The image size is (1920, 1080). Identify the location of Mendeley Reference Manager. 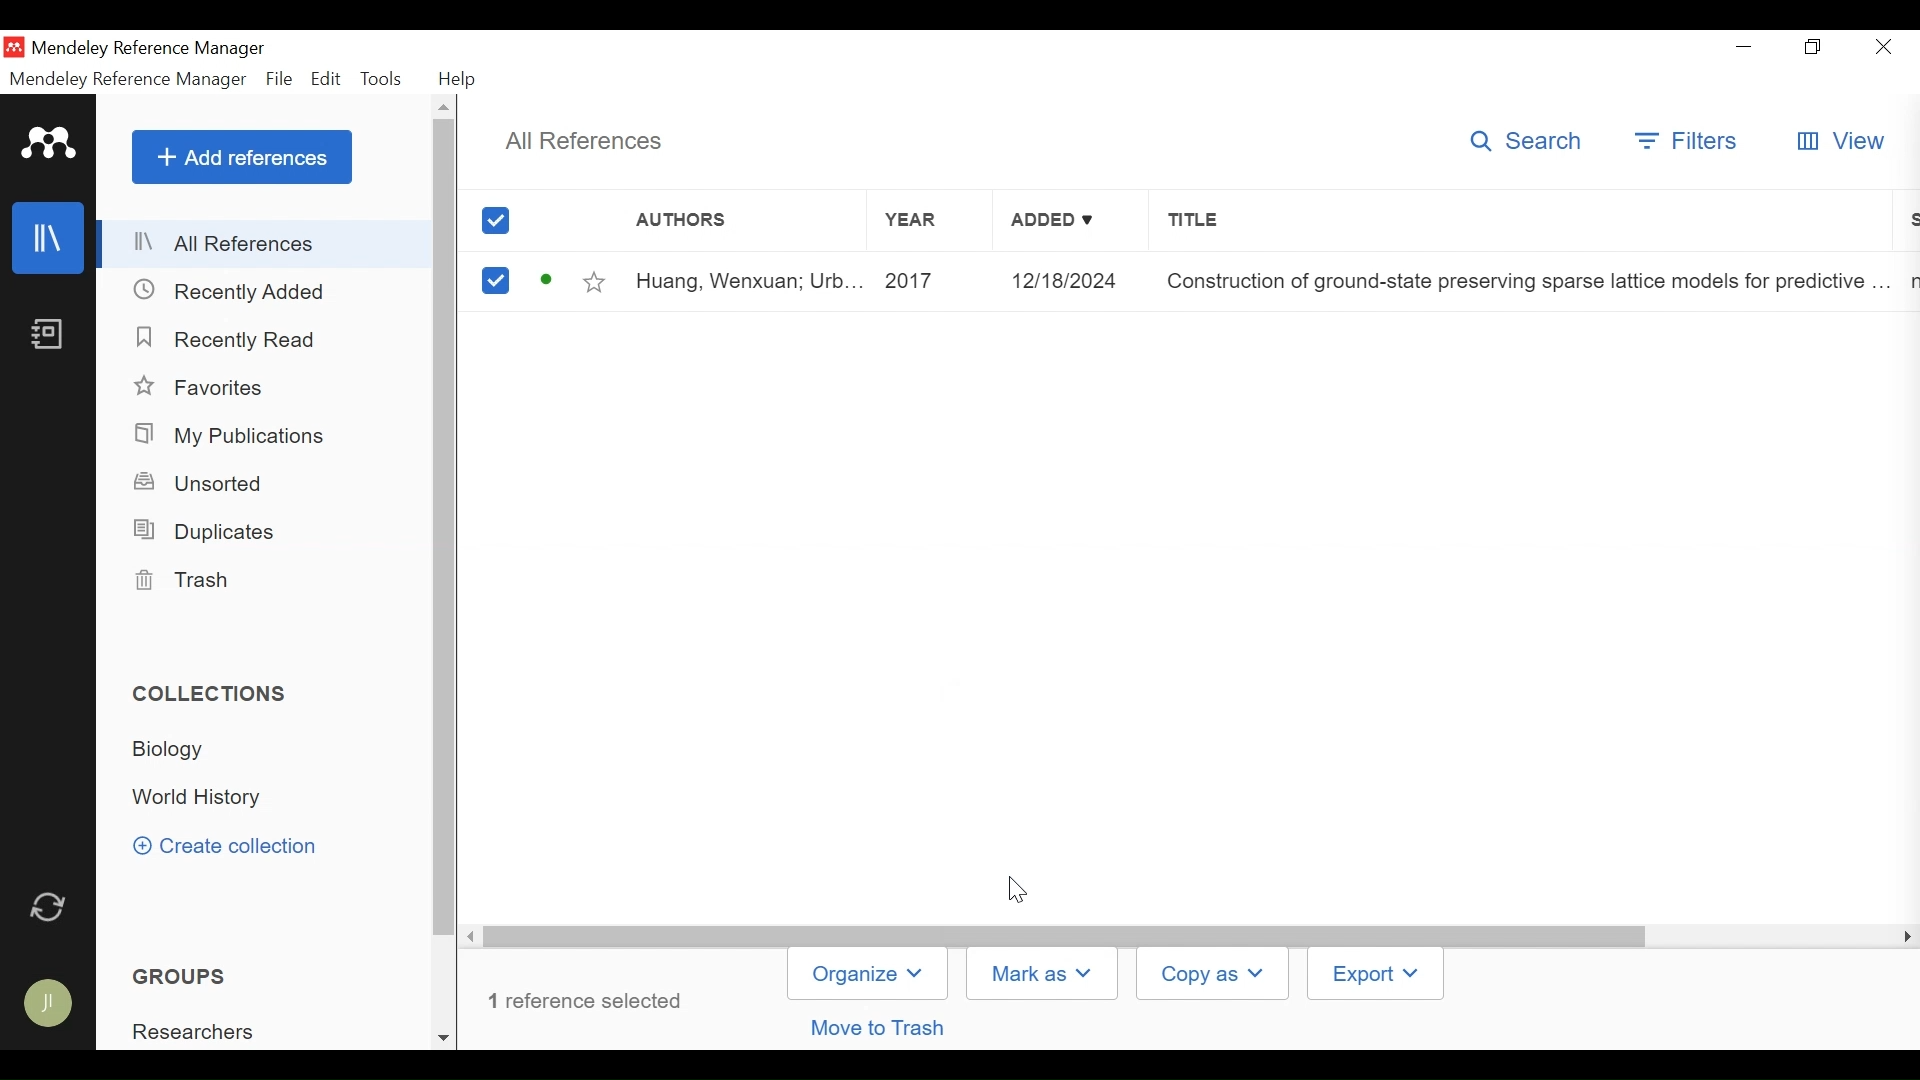
(127, 80).